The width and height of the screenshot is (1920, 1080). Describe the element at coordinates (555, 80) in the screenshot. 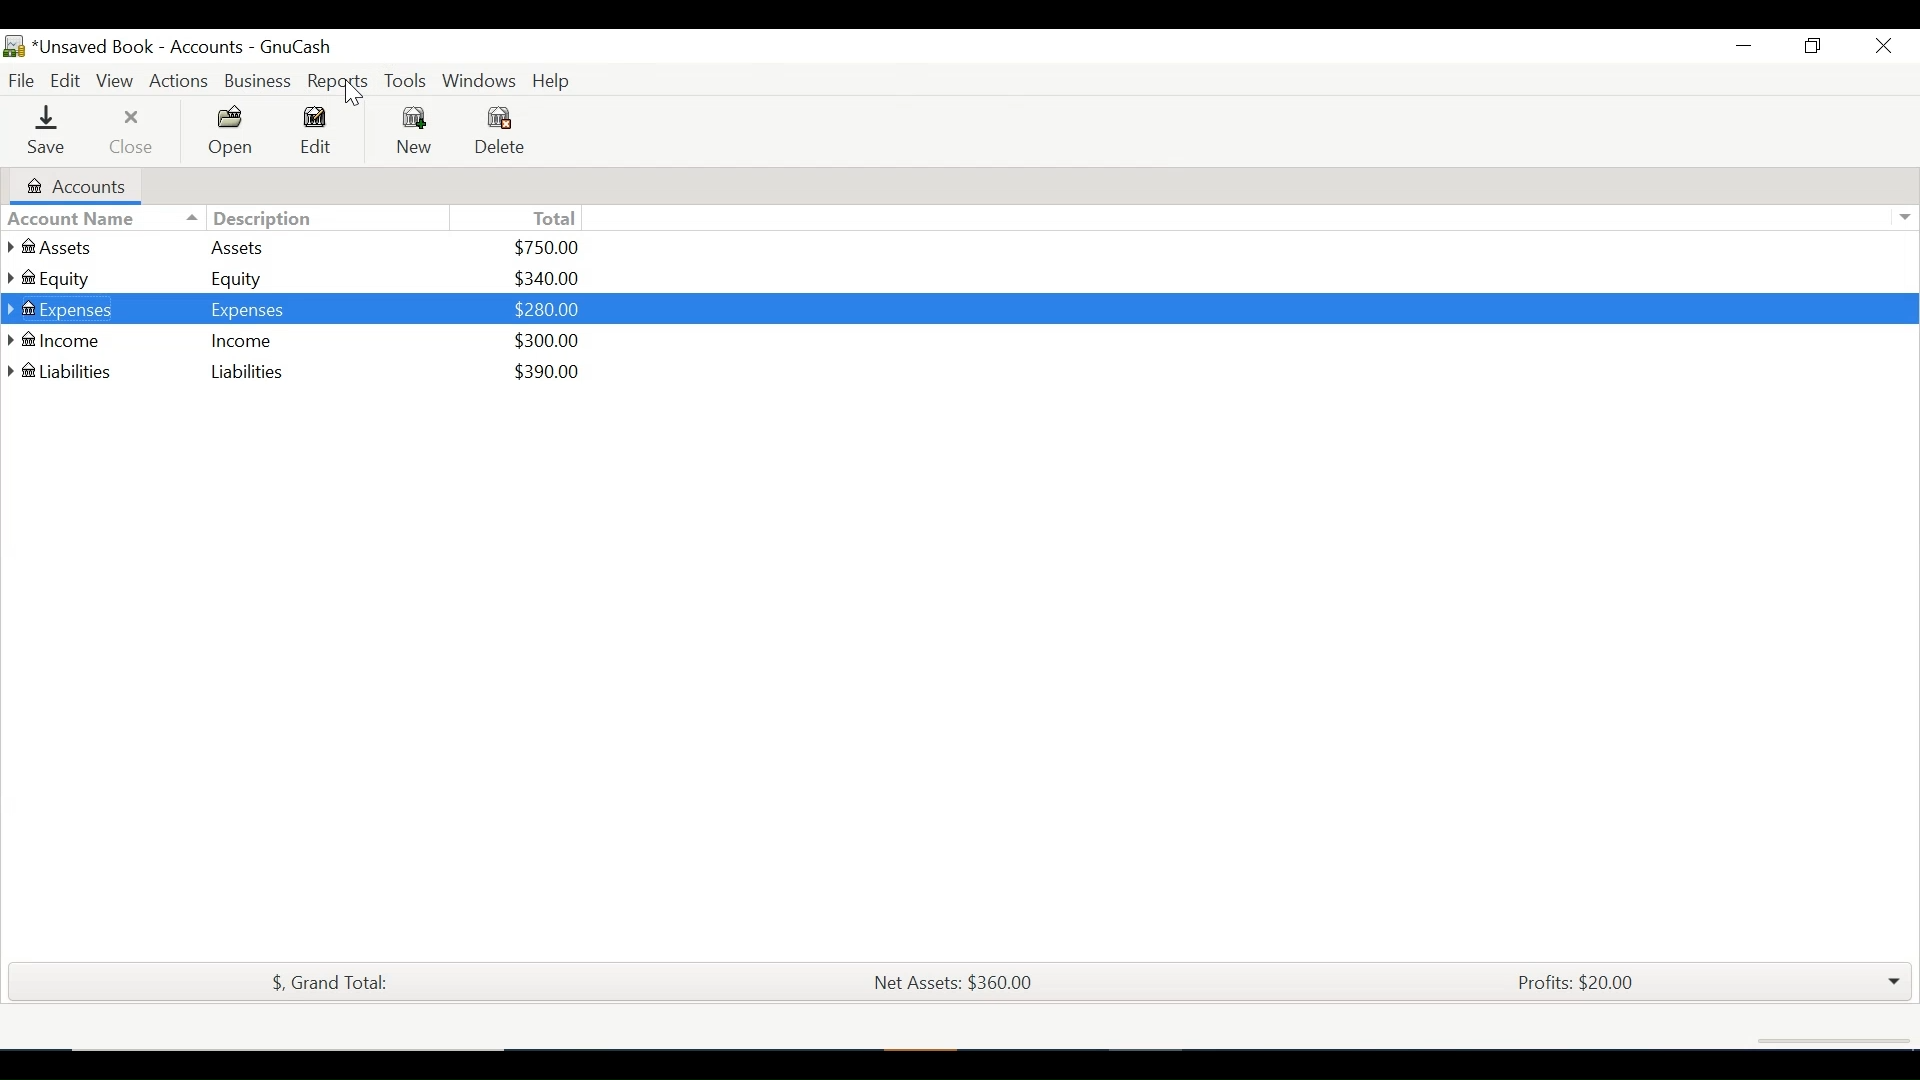

I see `Help` at that location.